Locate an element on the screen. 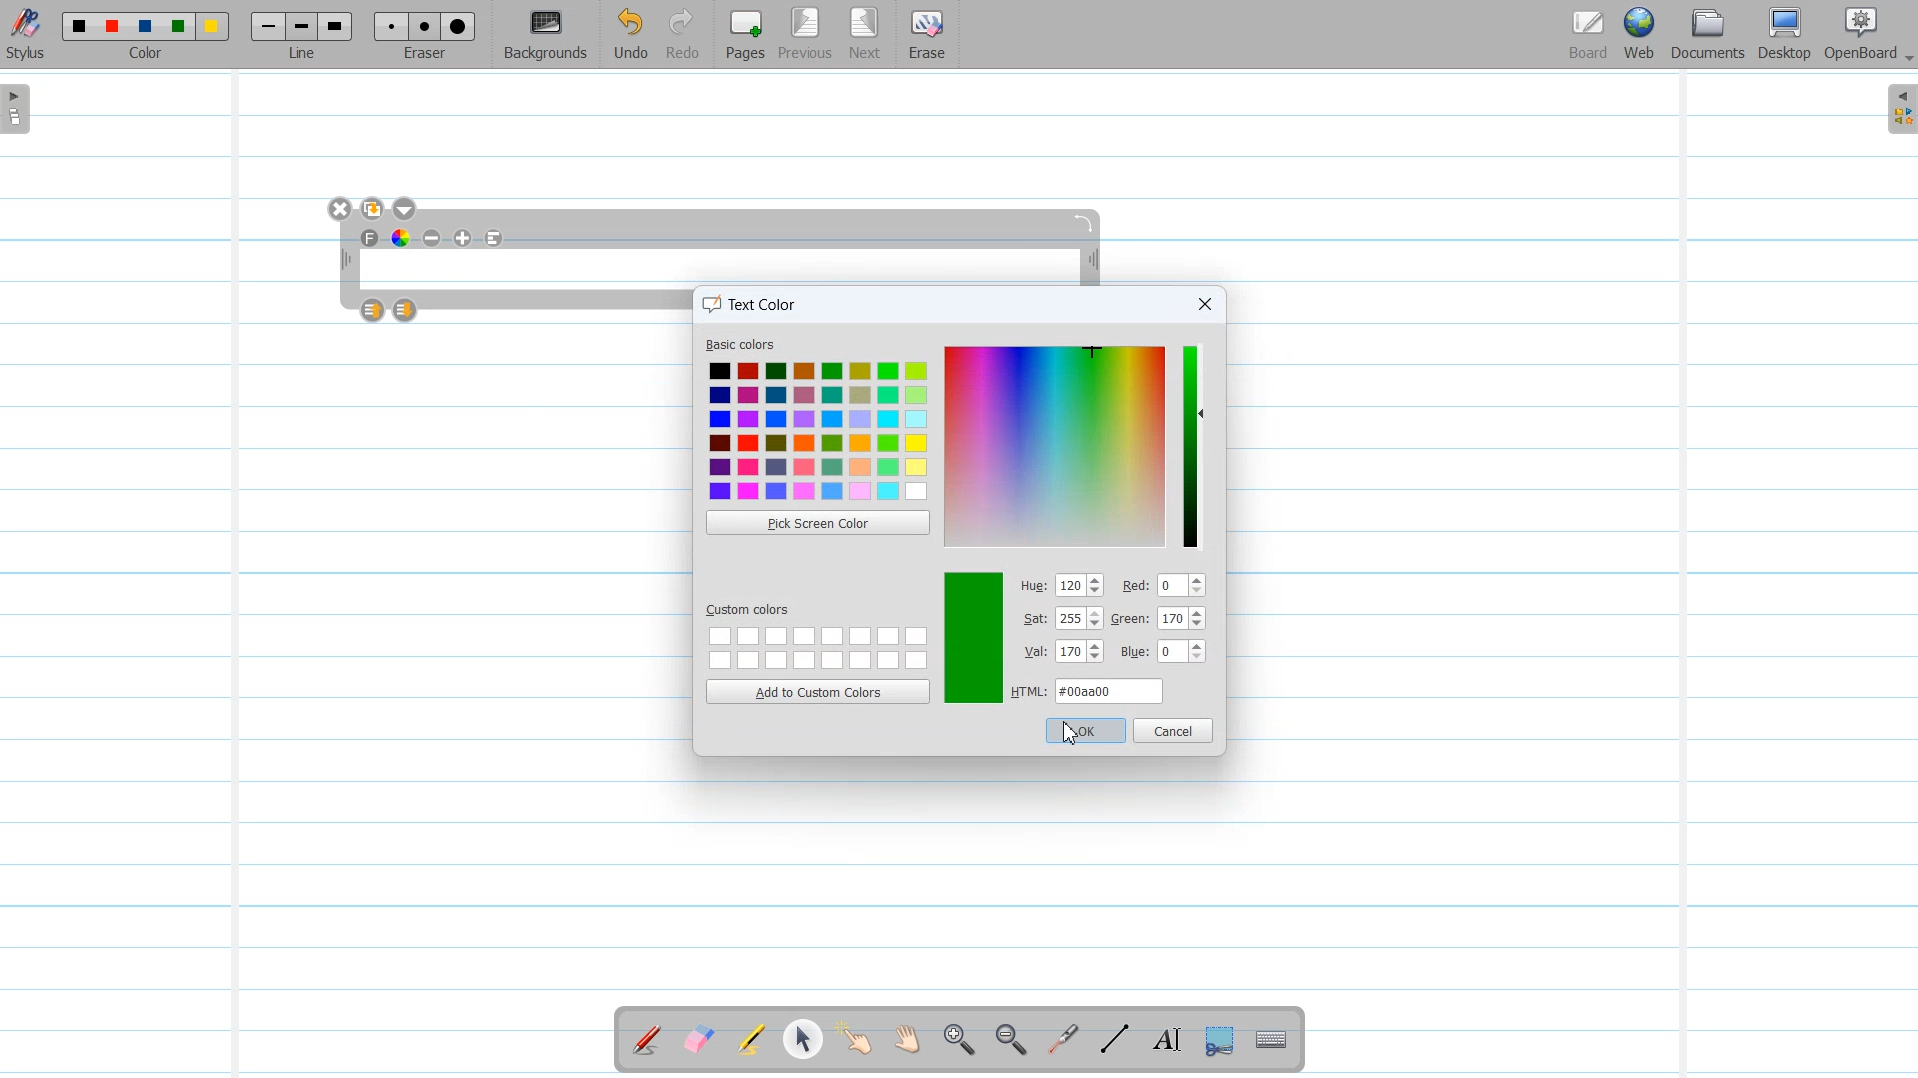 This screenshot has width=1918, height=1078. Text Font  is located at coordinates (371, 238).